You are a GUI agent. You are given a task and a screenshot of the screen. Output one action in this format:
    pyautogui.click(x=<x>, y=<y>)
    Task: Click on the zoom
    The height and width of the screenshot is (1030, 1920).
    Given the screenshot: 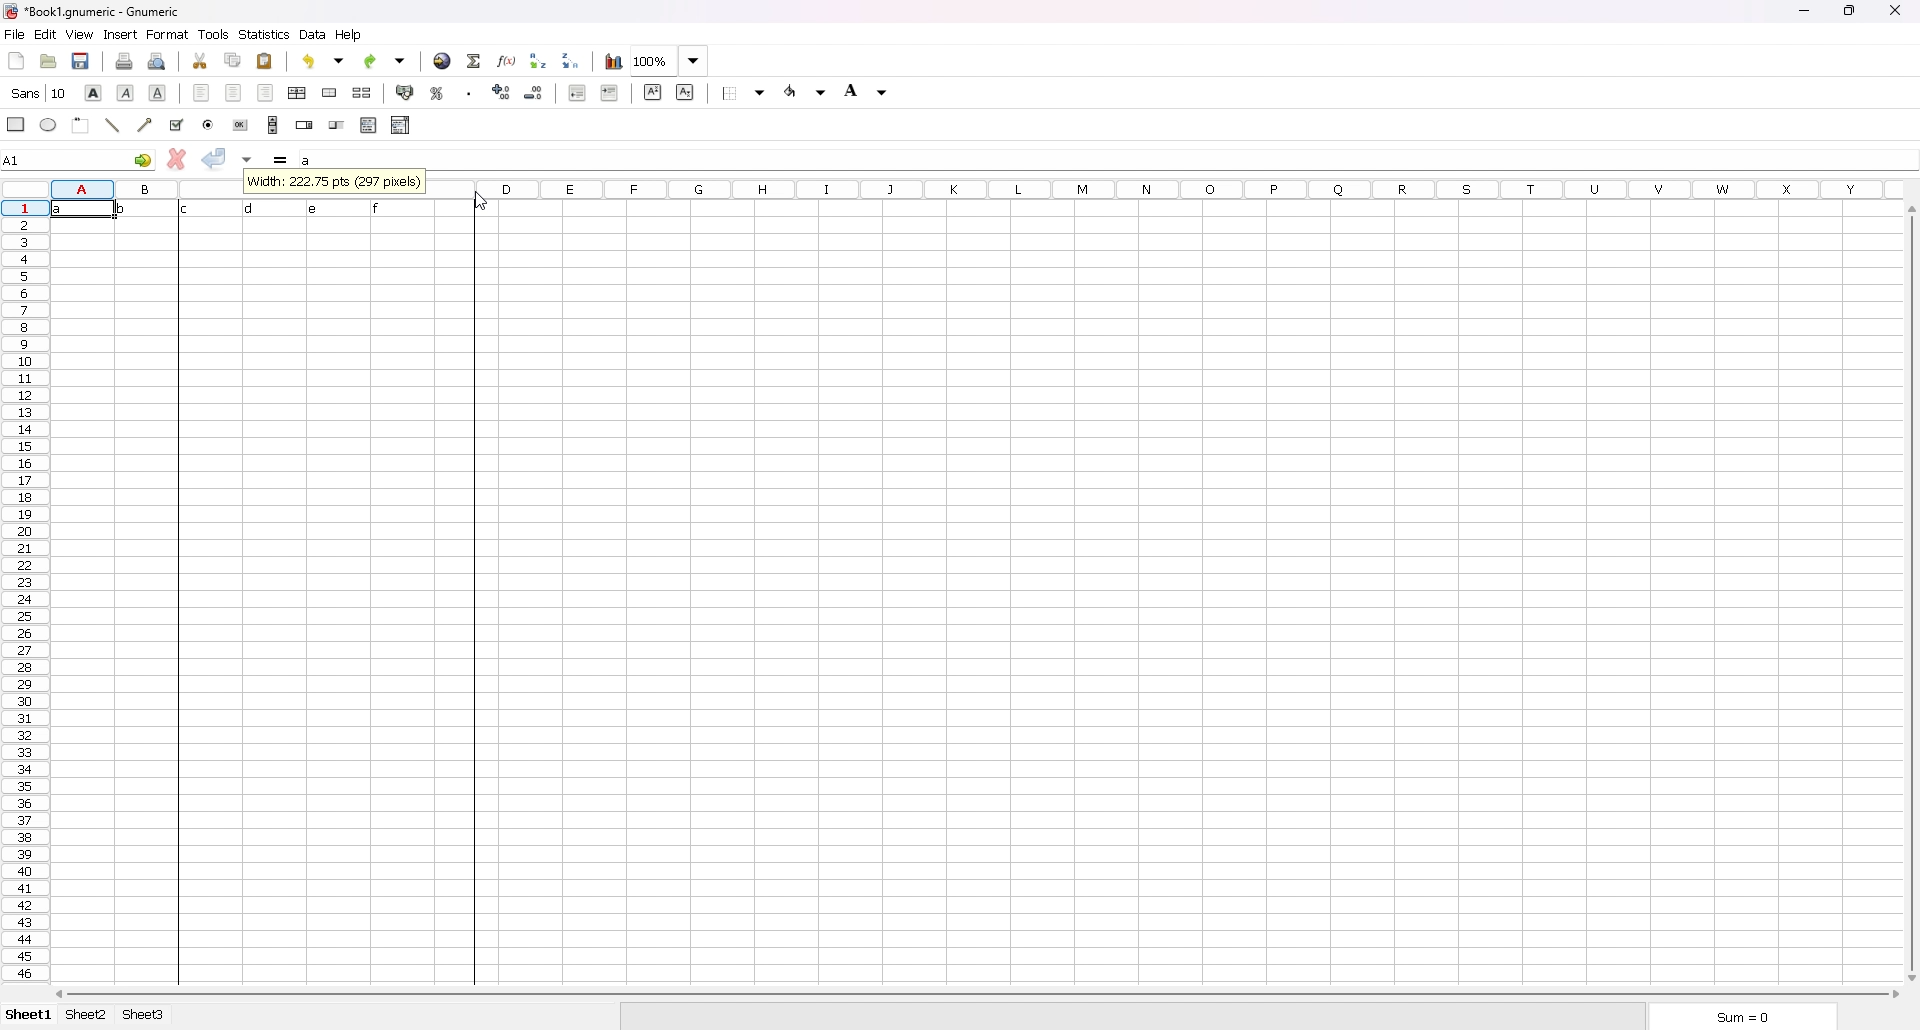 What is the action you would take?
    pyautogui.click(x=670, y=61)
    